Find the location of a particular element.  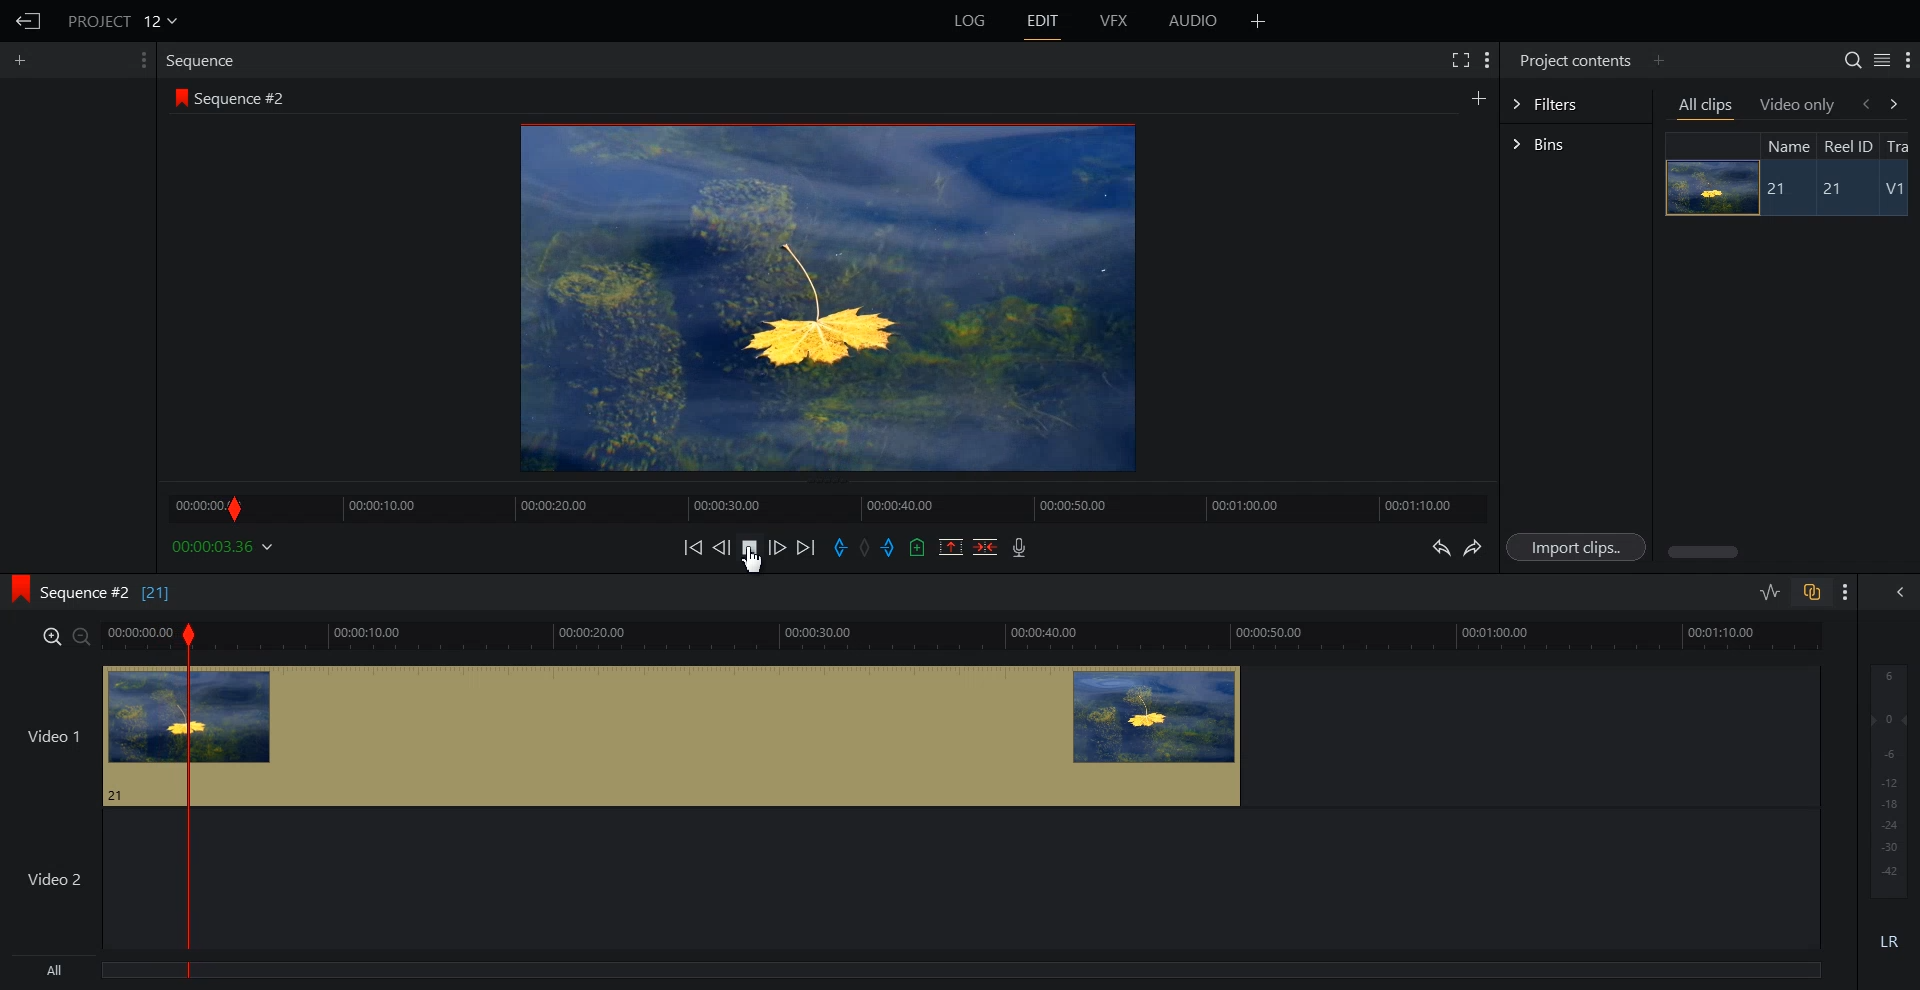

Project contents is located at coordinates (1573, 58).